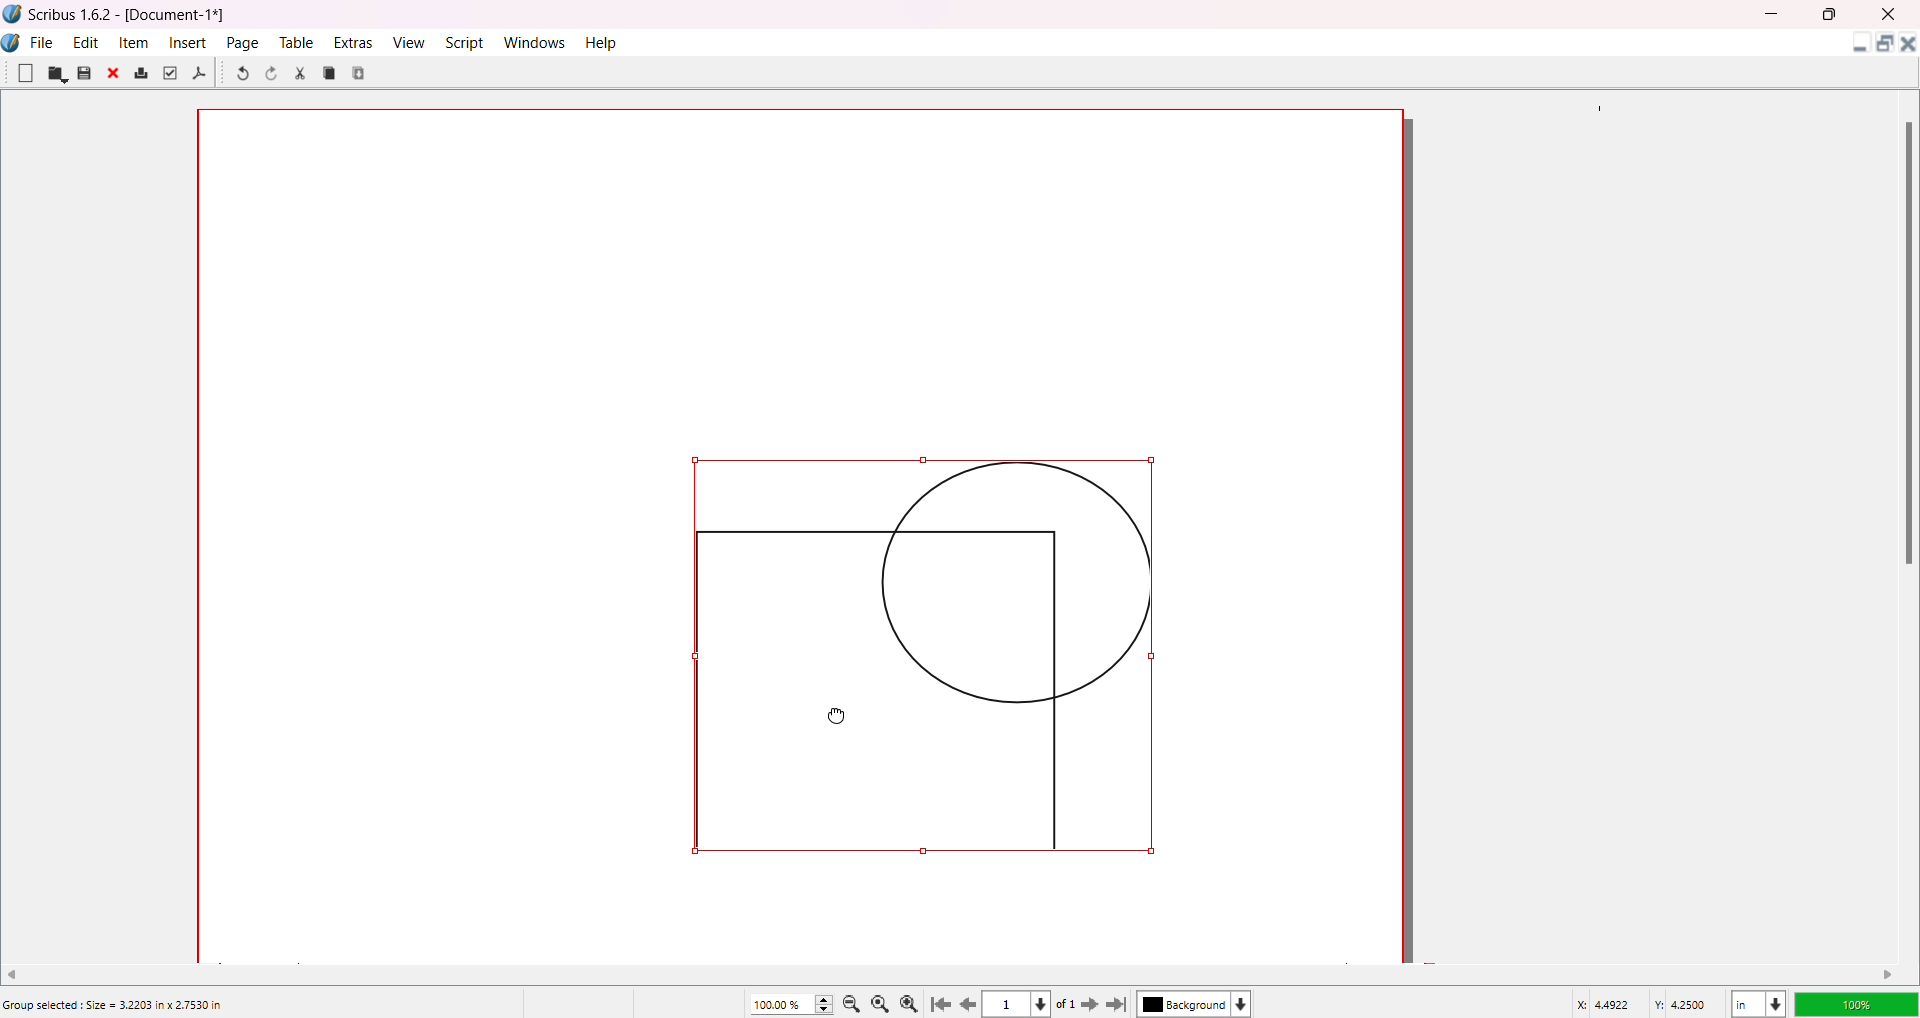  What do you see at coordinates (86, 41) in the screenshot?
I see `Edit` at bounding box center [86, 41].